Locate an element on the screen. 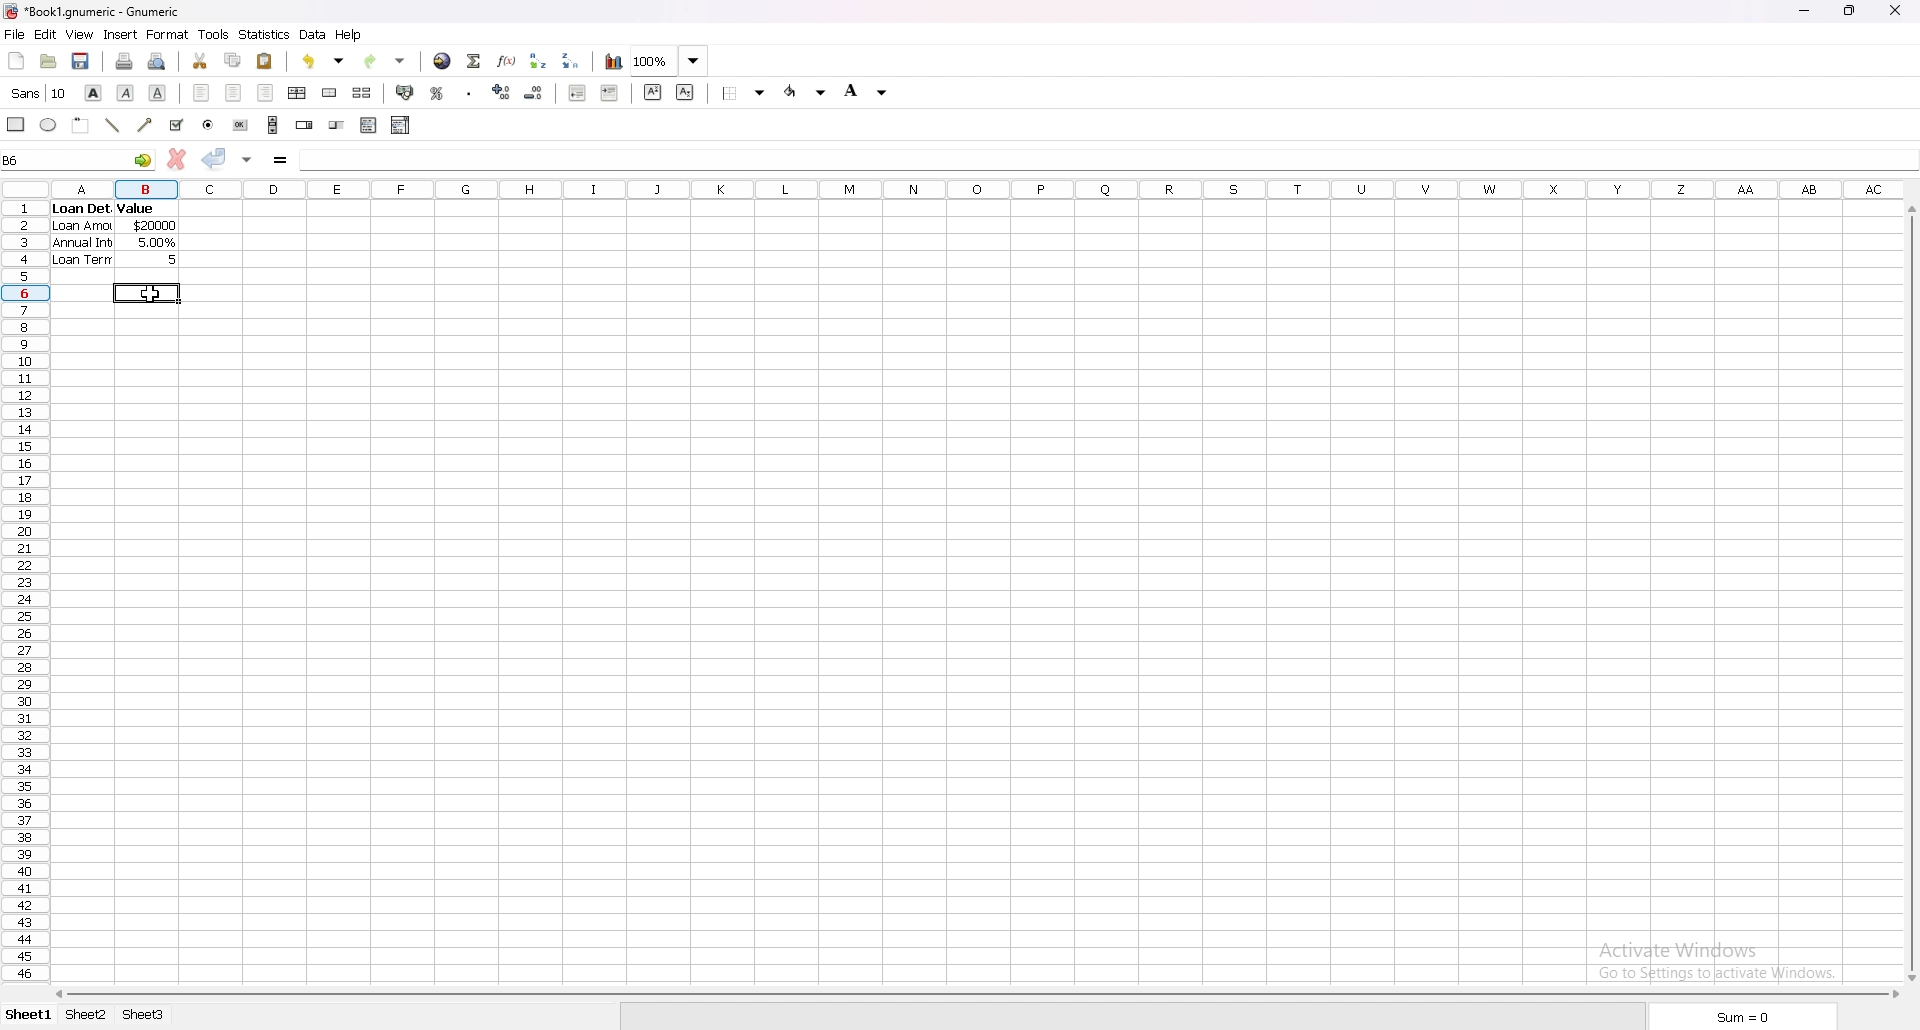  superscript is located at coordinates (652, 92).